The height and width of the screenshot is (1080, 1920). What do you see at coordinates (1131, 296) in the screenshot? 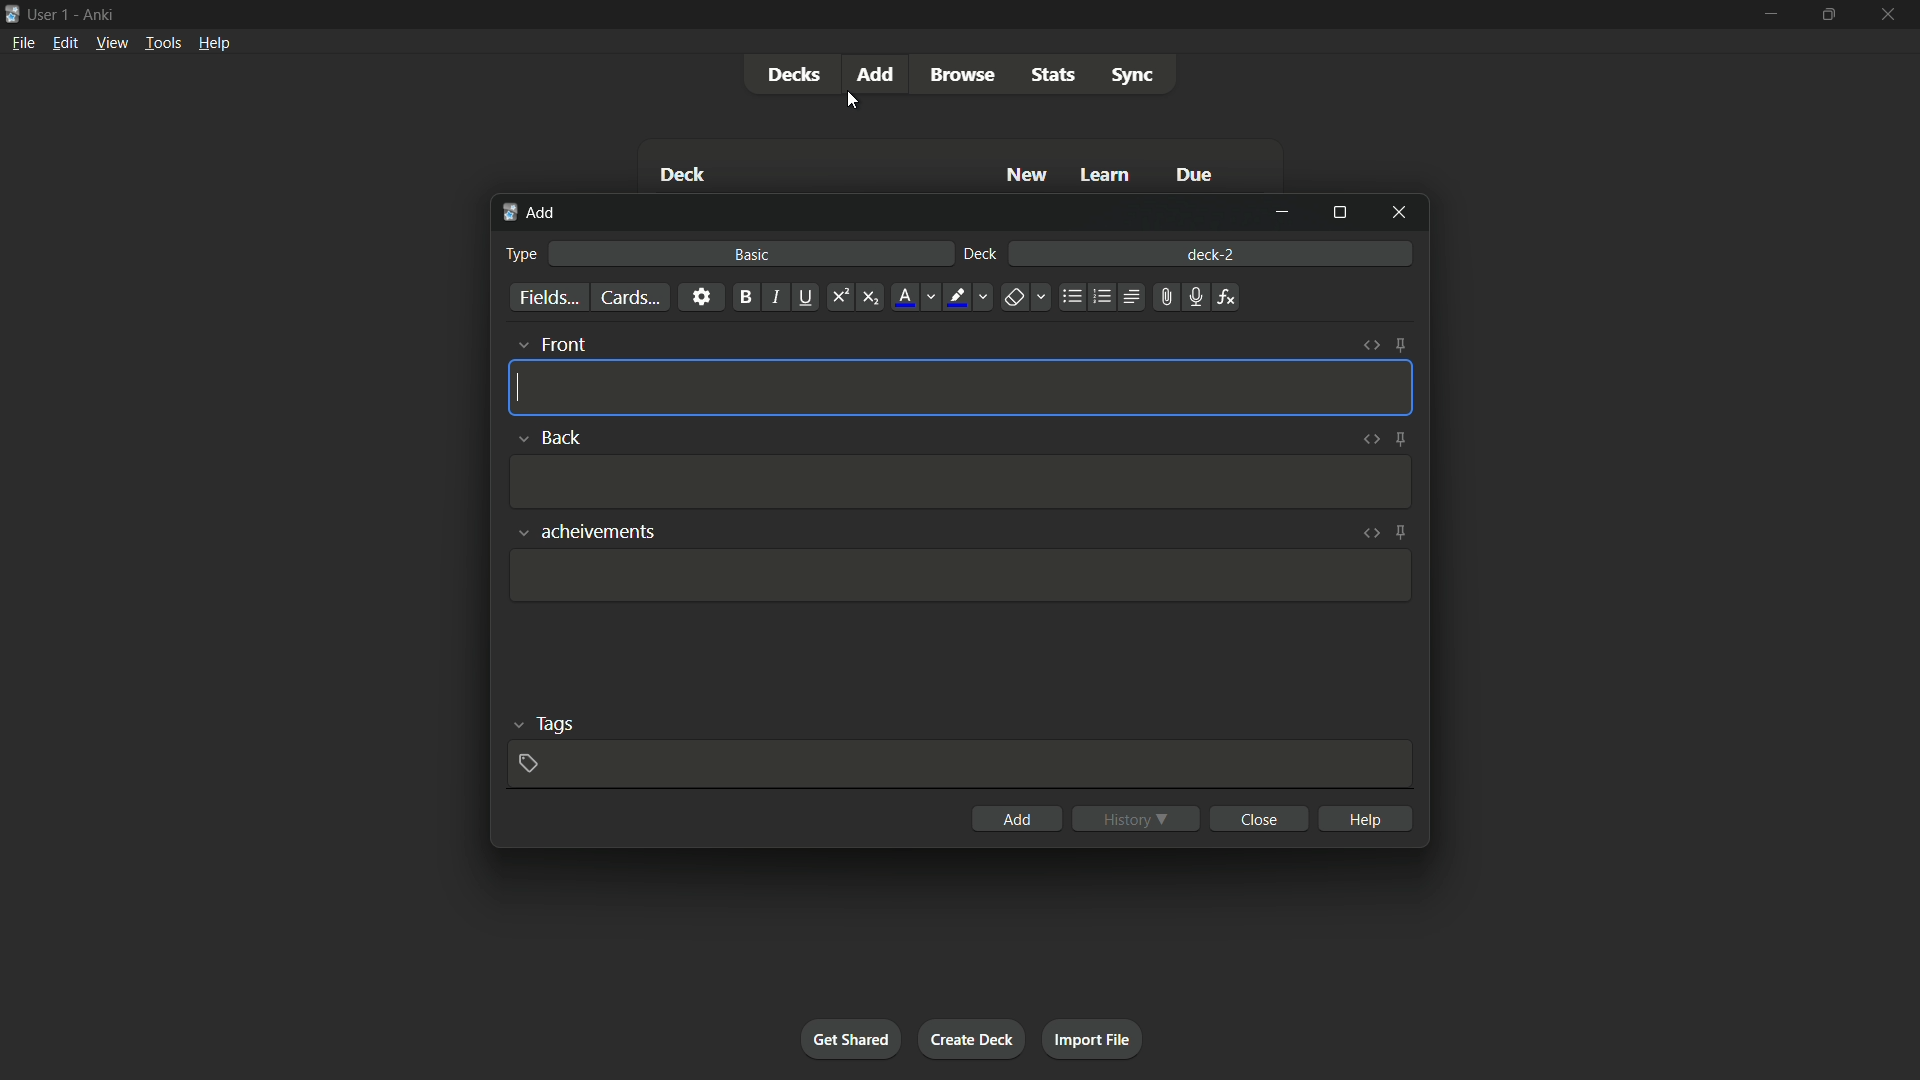
I see `alignment` at bounding box center [1131, 296].